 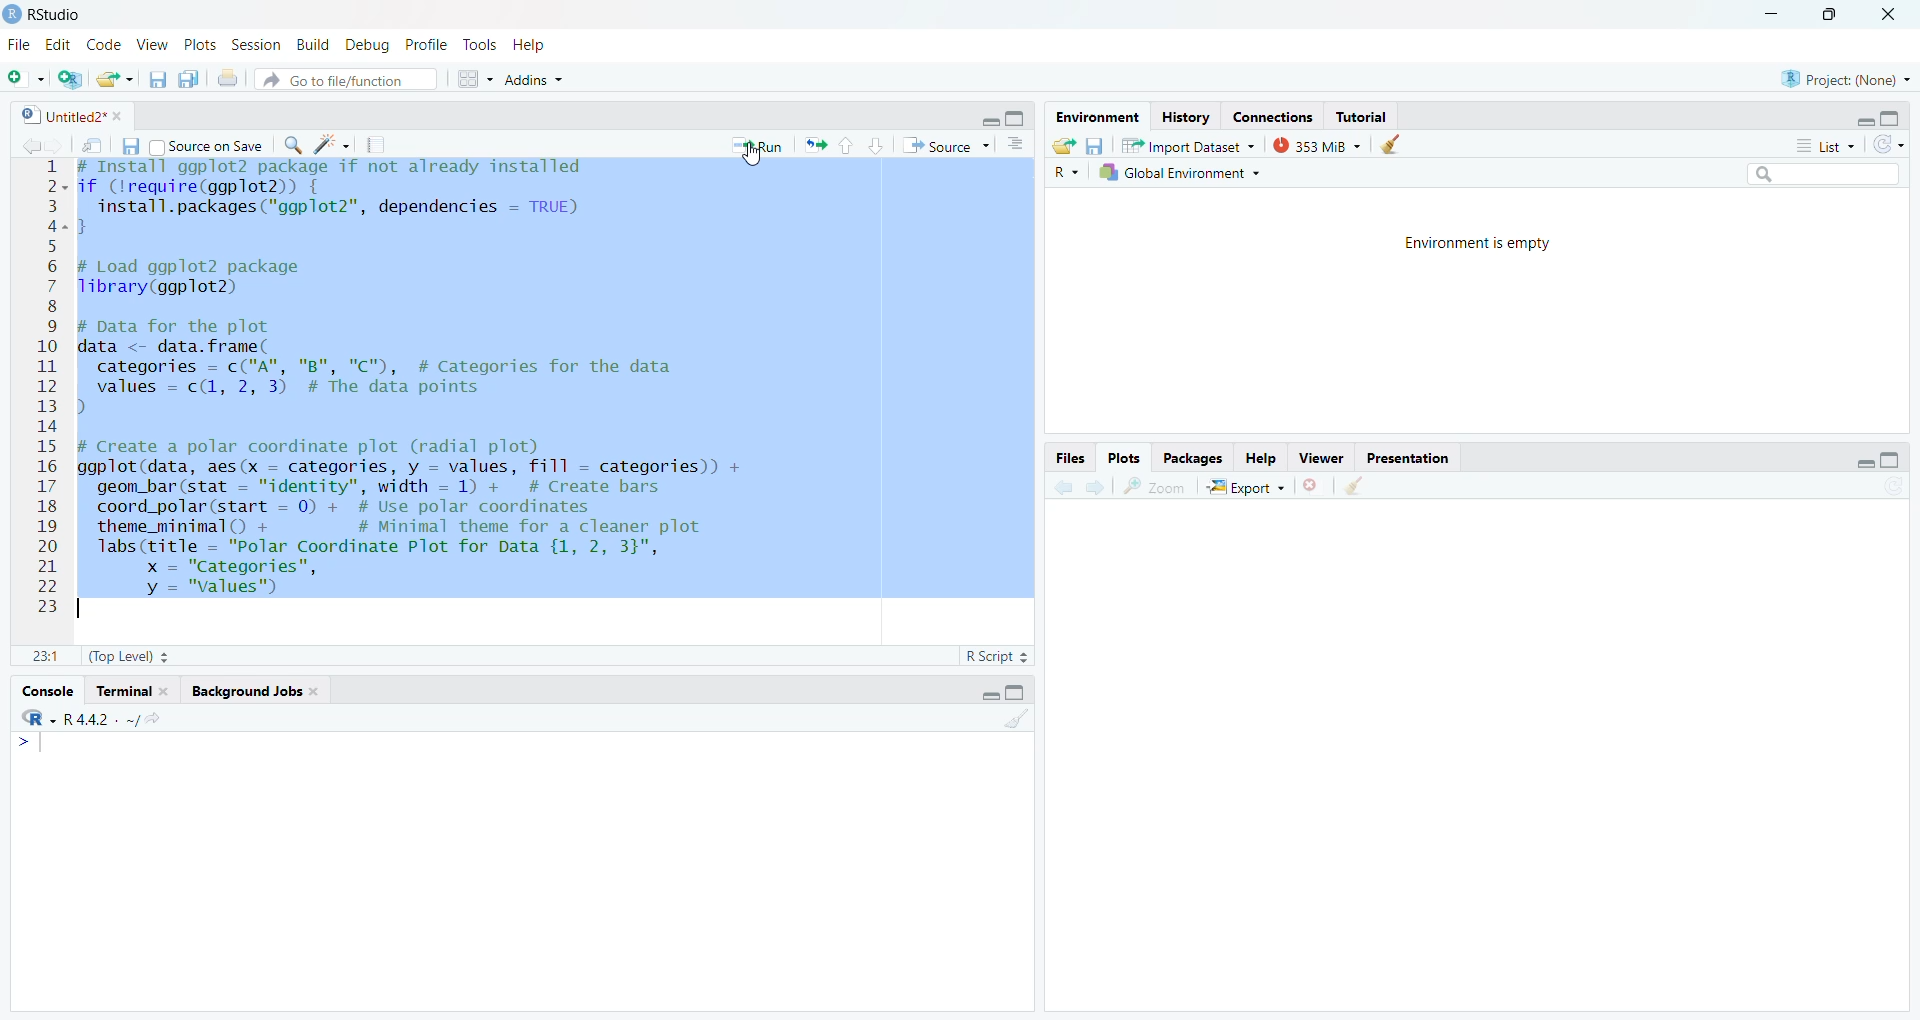 I want to click on  Untitled2, so click(x=67, y=116).